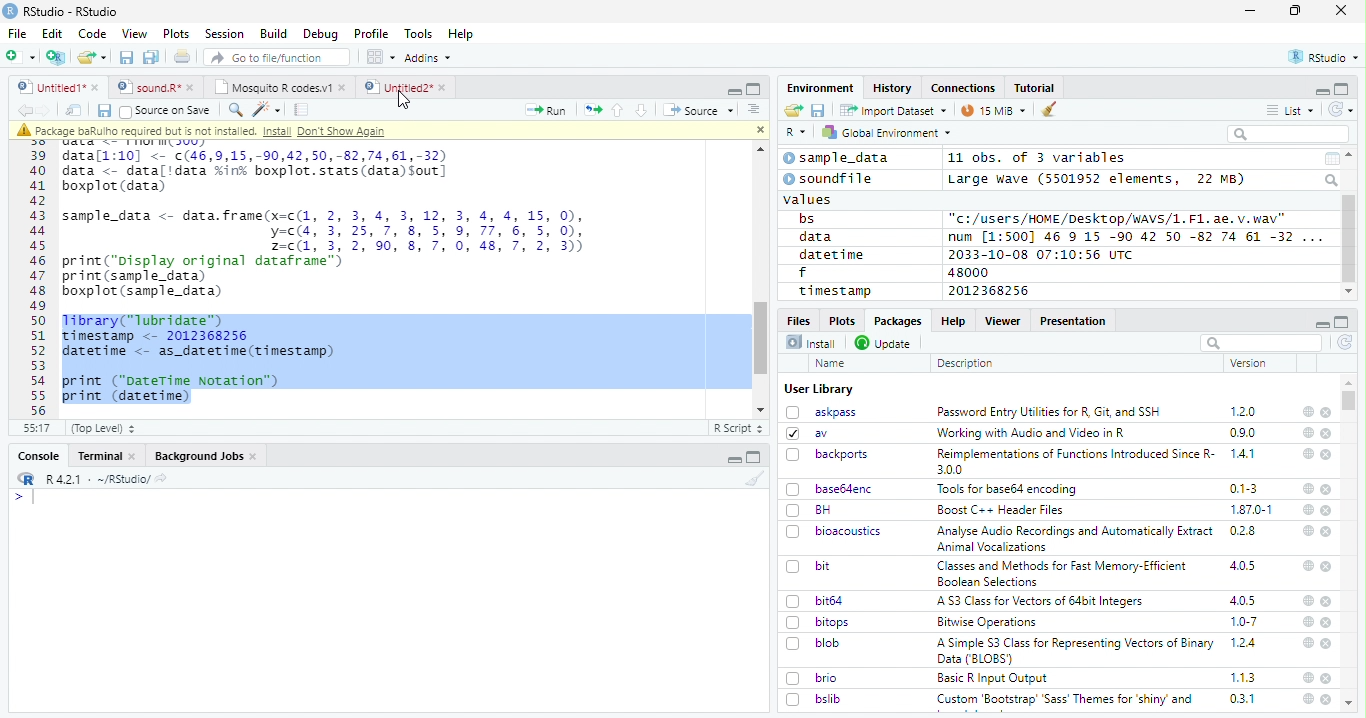 The image size is (1366, 718). Describe the element at coordinates (1245, 411) in the screenshot. I see `1.2.0` at that location.